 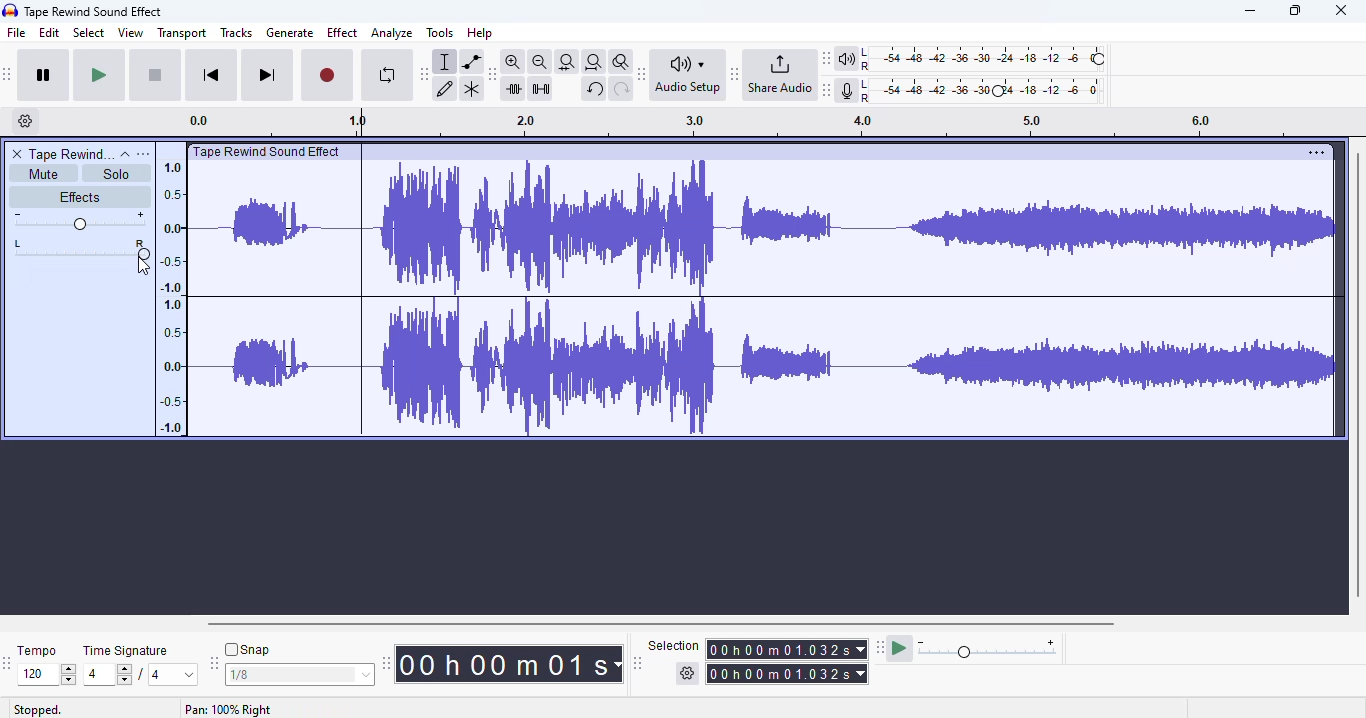 What do you see at coordinates (512, 61) in the screenshot?
I see `zoom in` at bounding box center [512, 61].